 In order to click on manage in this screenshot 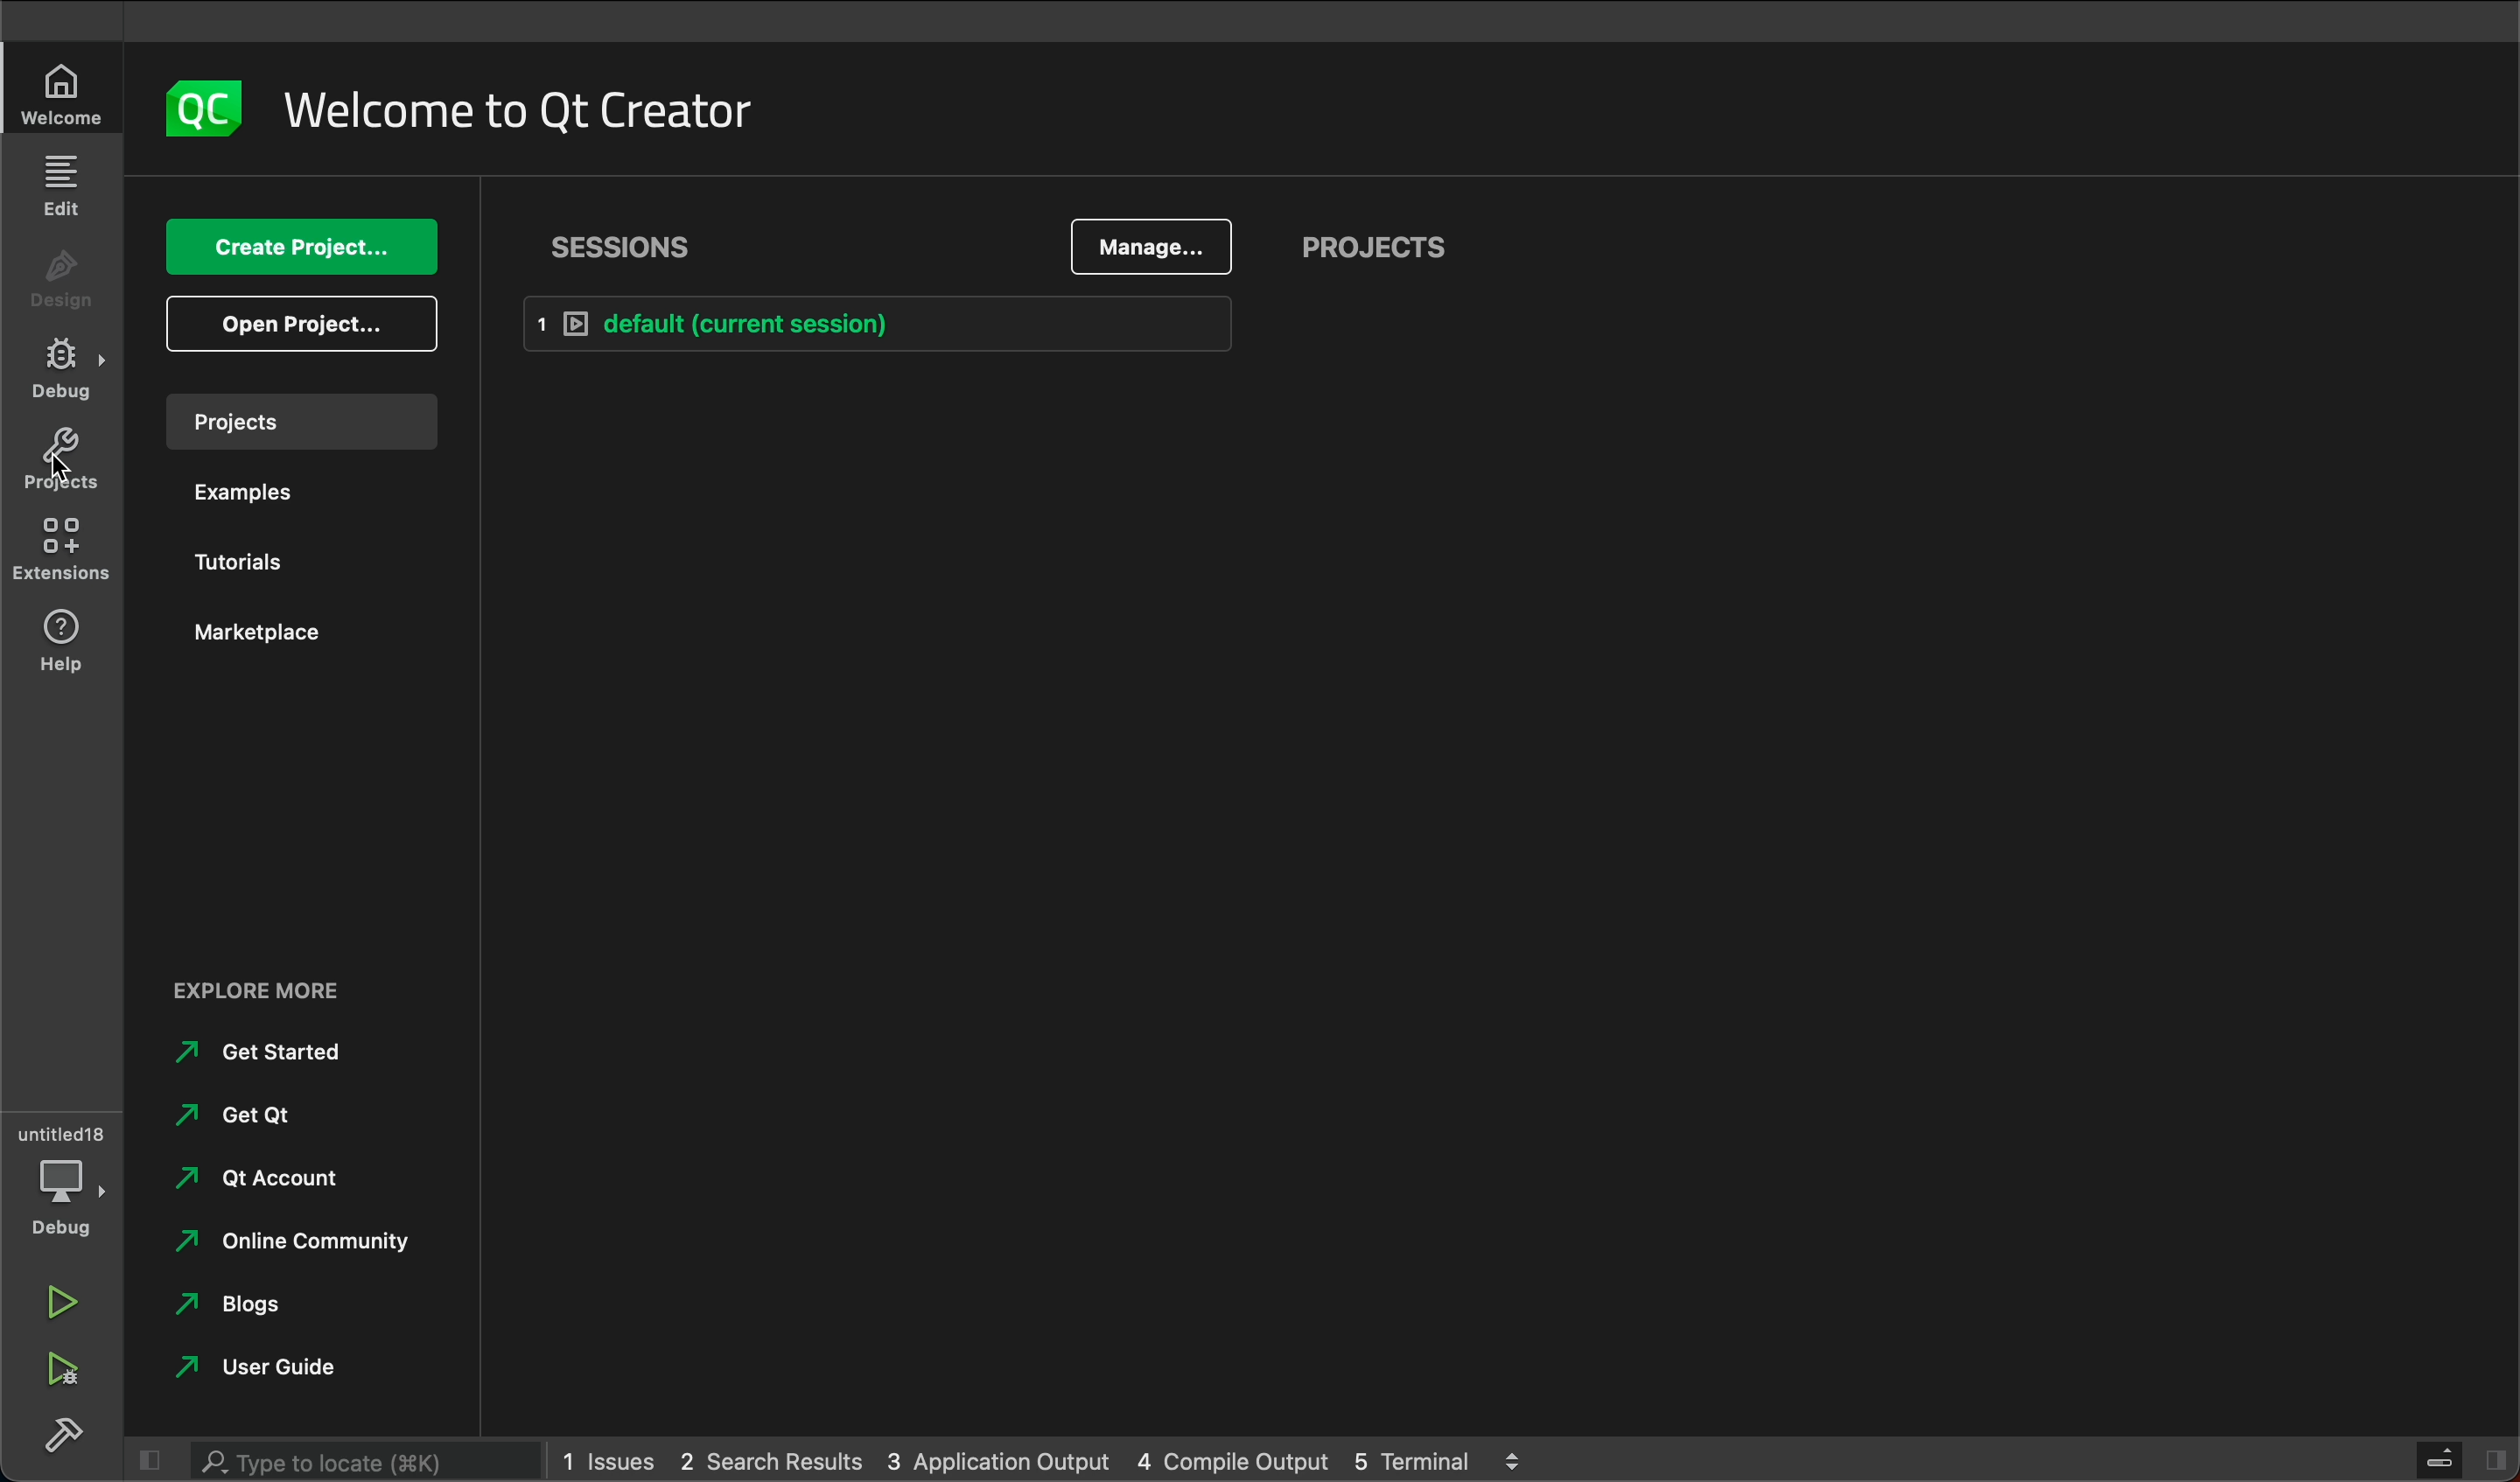, I will do `click(1157, 247)`.